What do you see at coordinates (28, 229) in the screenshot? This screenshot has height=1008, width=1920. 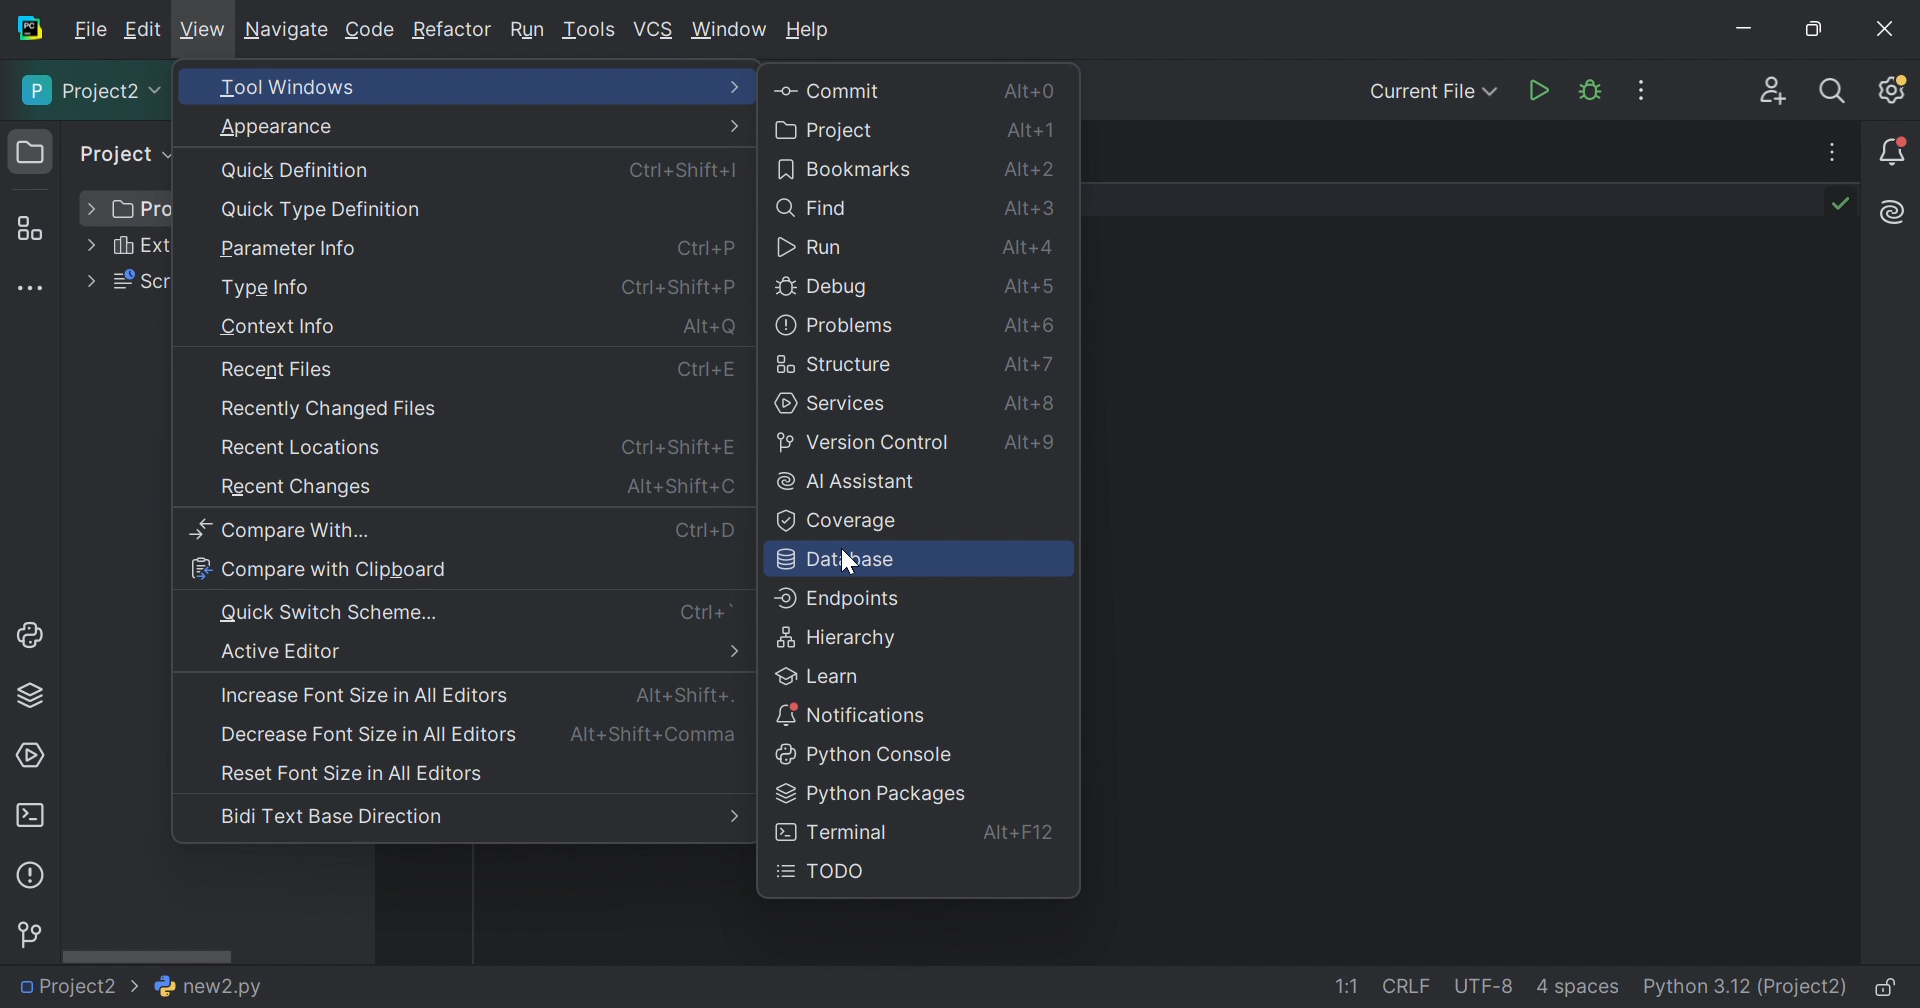 I see `Structure` at bounding box center [28, 229].